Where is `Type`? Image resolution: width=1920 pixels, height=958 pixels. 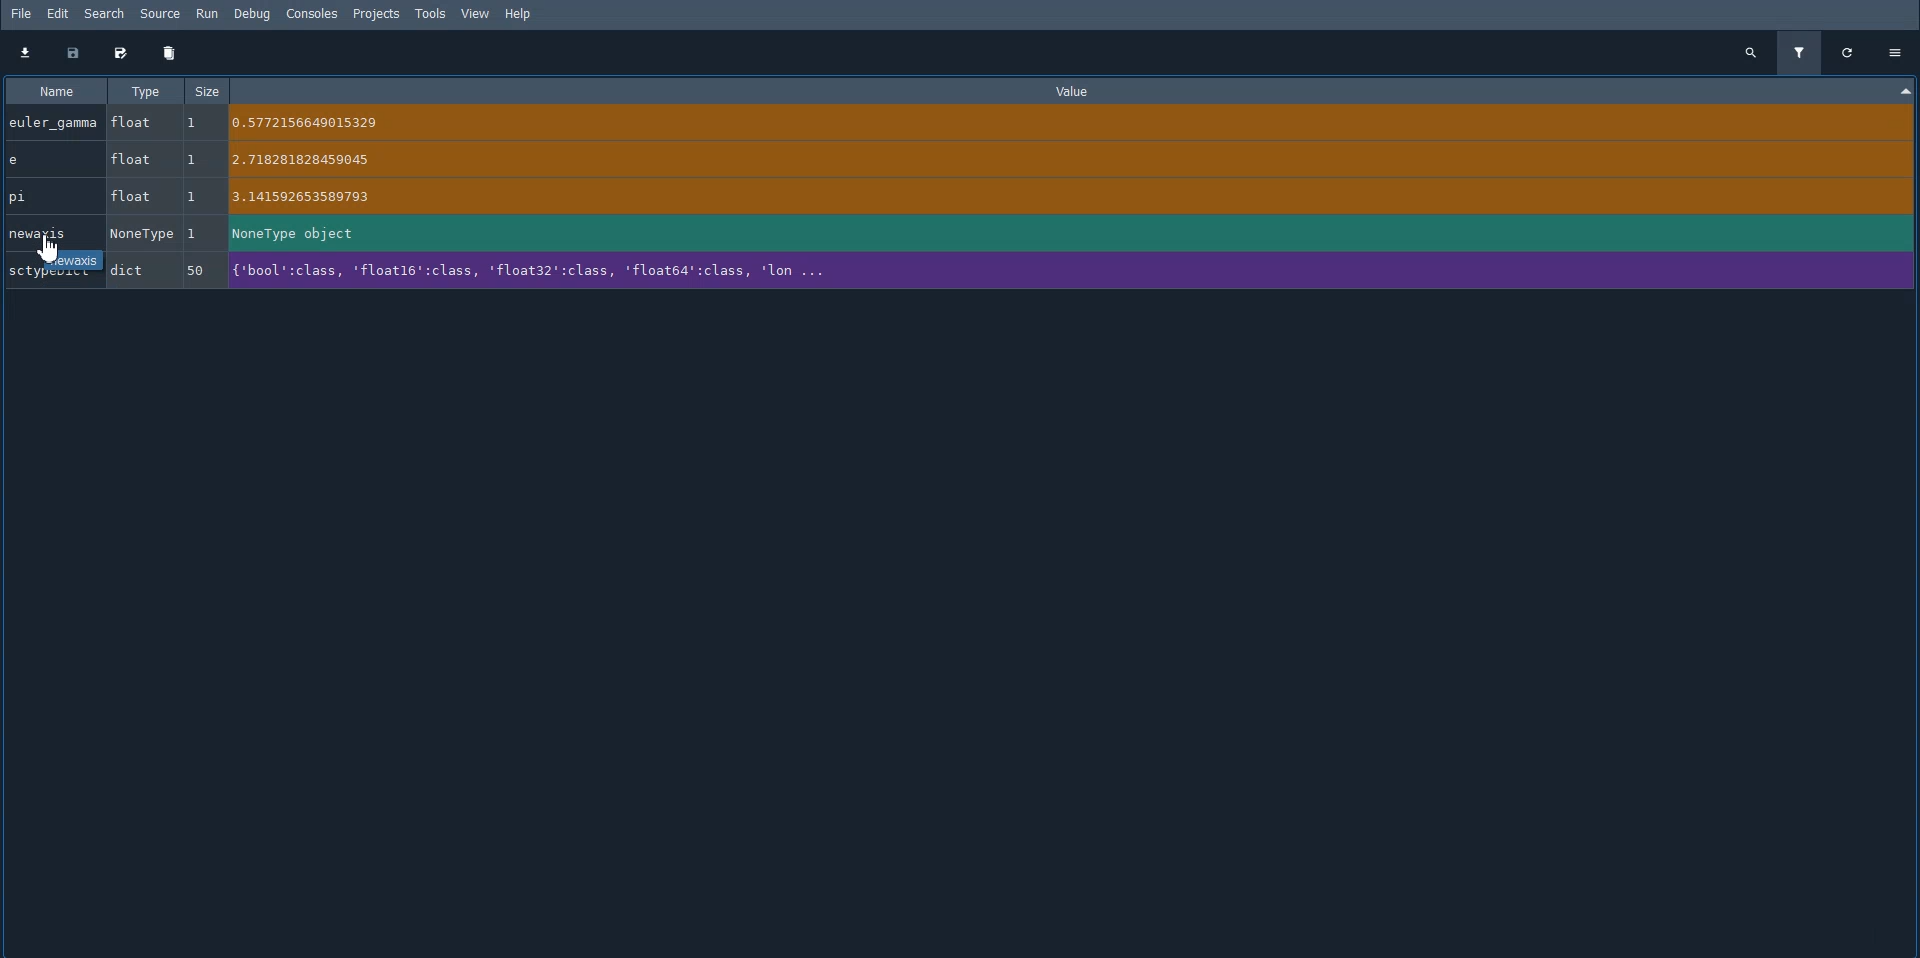
Type is located at coordinates (146, 91).